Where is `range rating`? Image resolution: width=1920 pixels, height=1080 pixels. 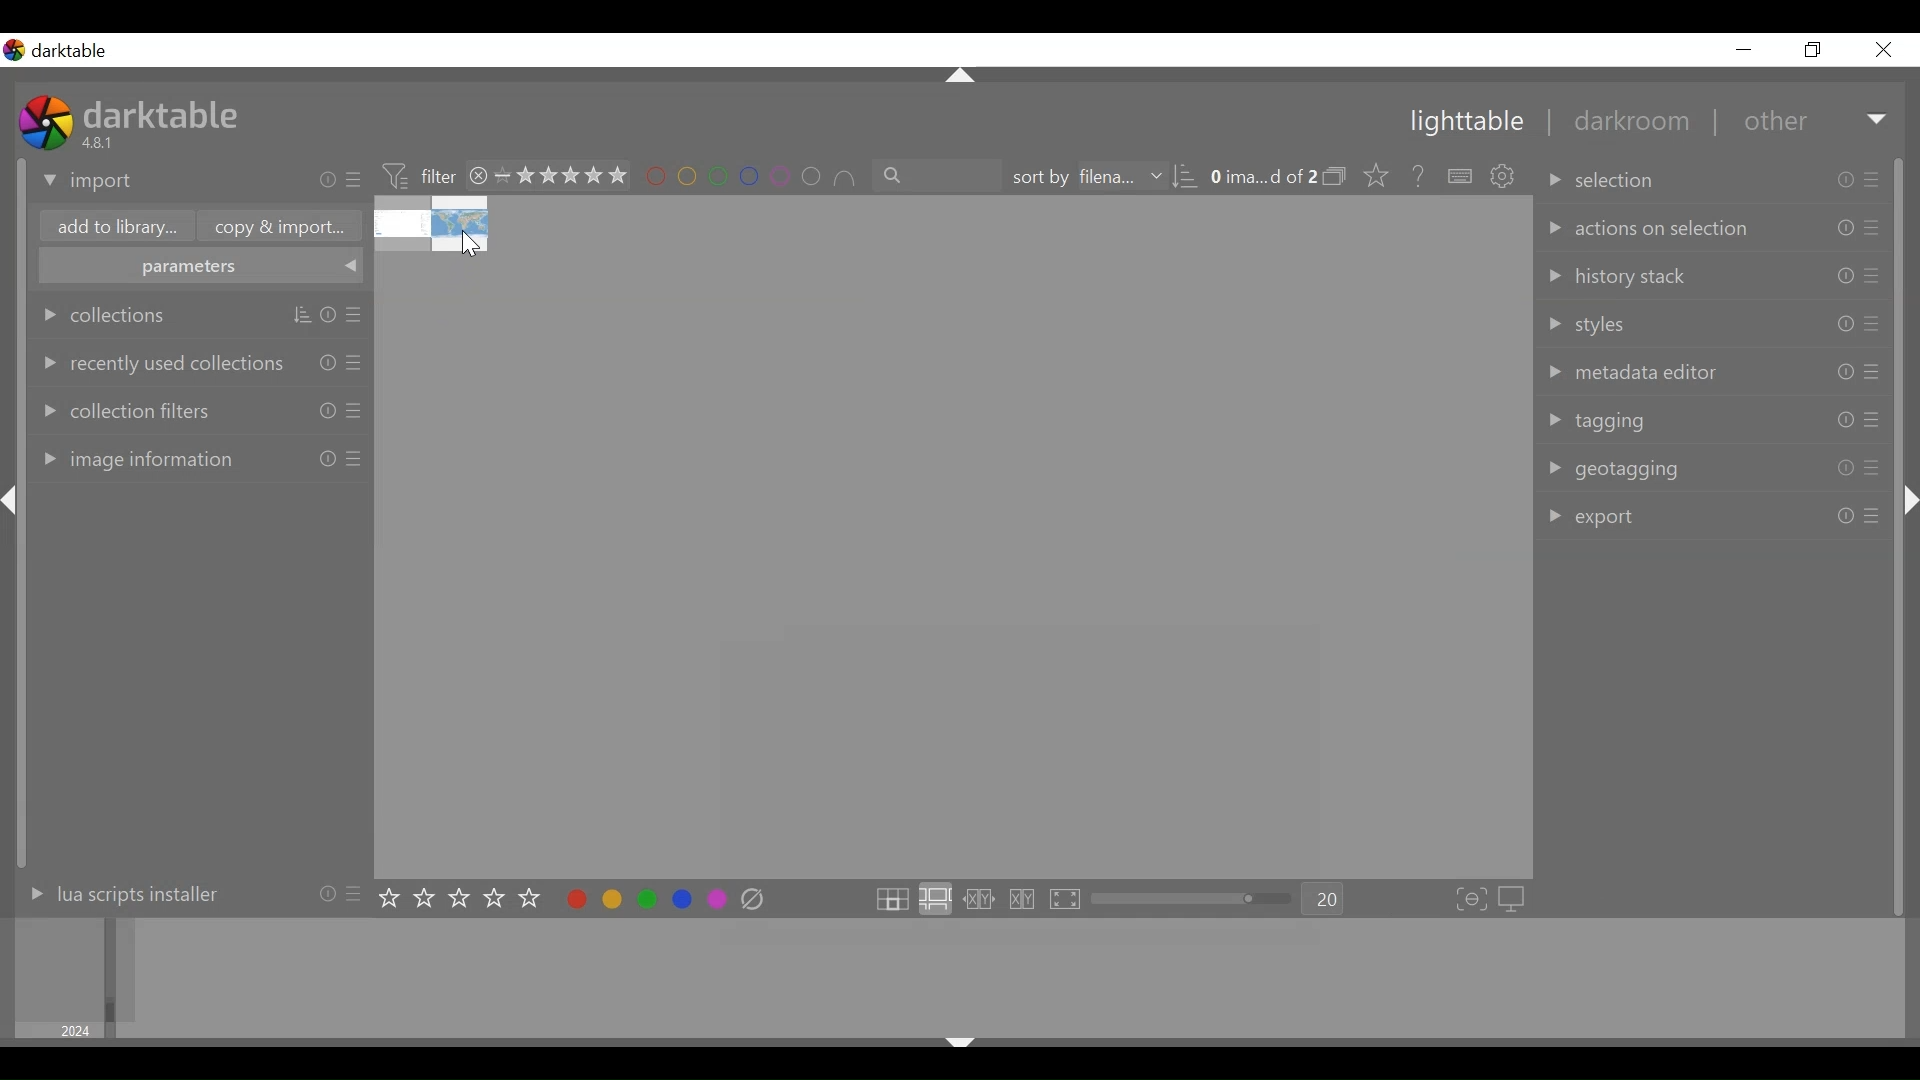 range rating is located at coordinates (549, 177).